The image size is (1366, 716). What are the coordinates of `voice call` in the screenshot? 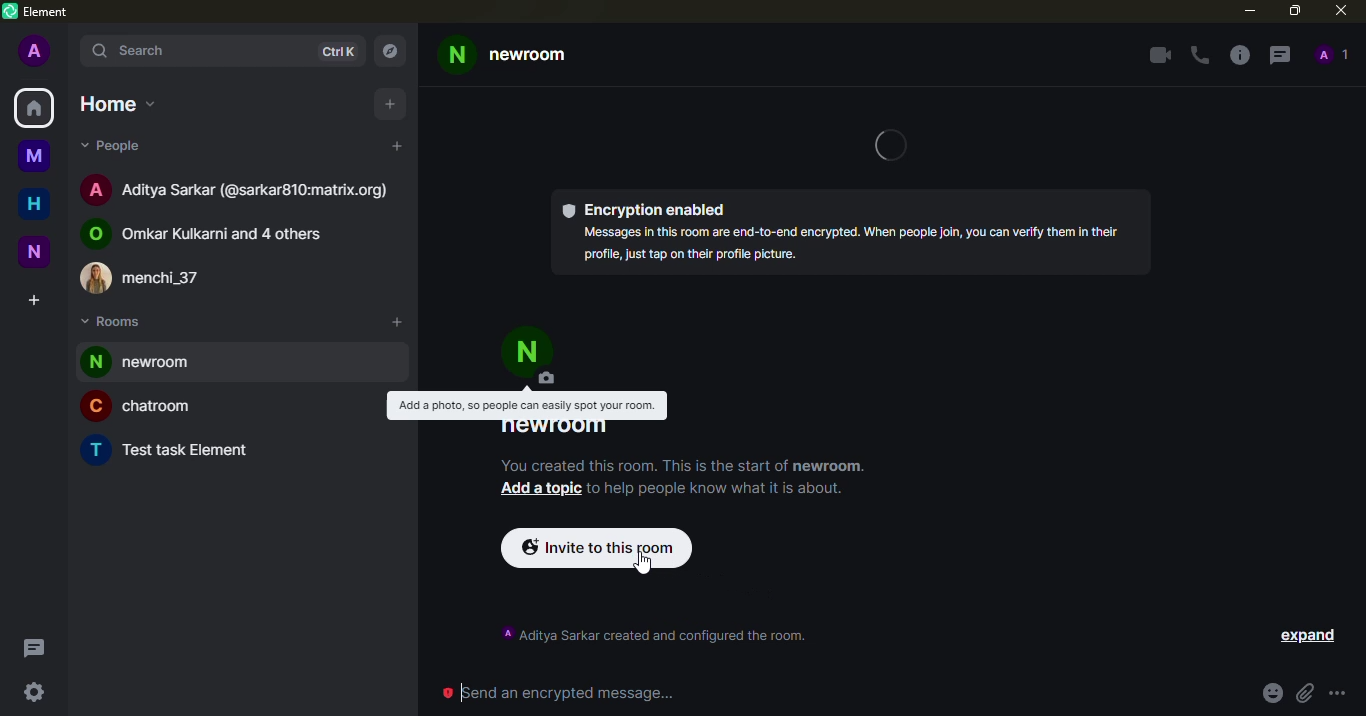 It's located at (1198, 55).